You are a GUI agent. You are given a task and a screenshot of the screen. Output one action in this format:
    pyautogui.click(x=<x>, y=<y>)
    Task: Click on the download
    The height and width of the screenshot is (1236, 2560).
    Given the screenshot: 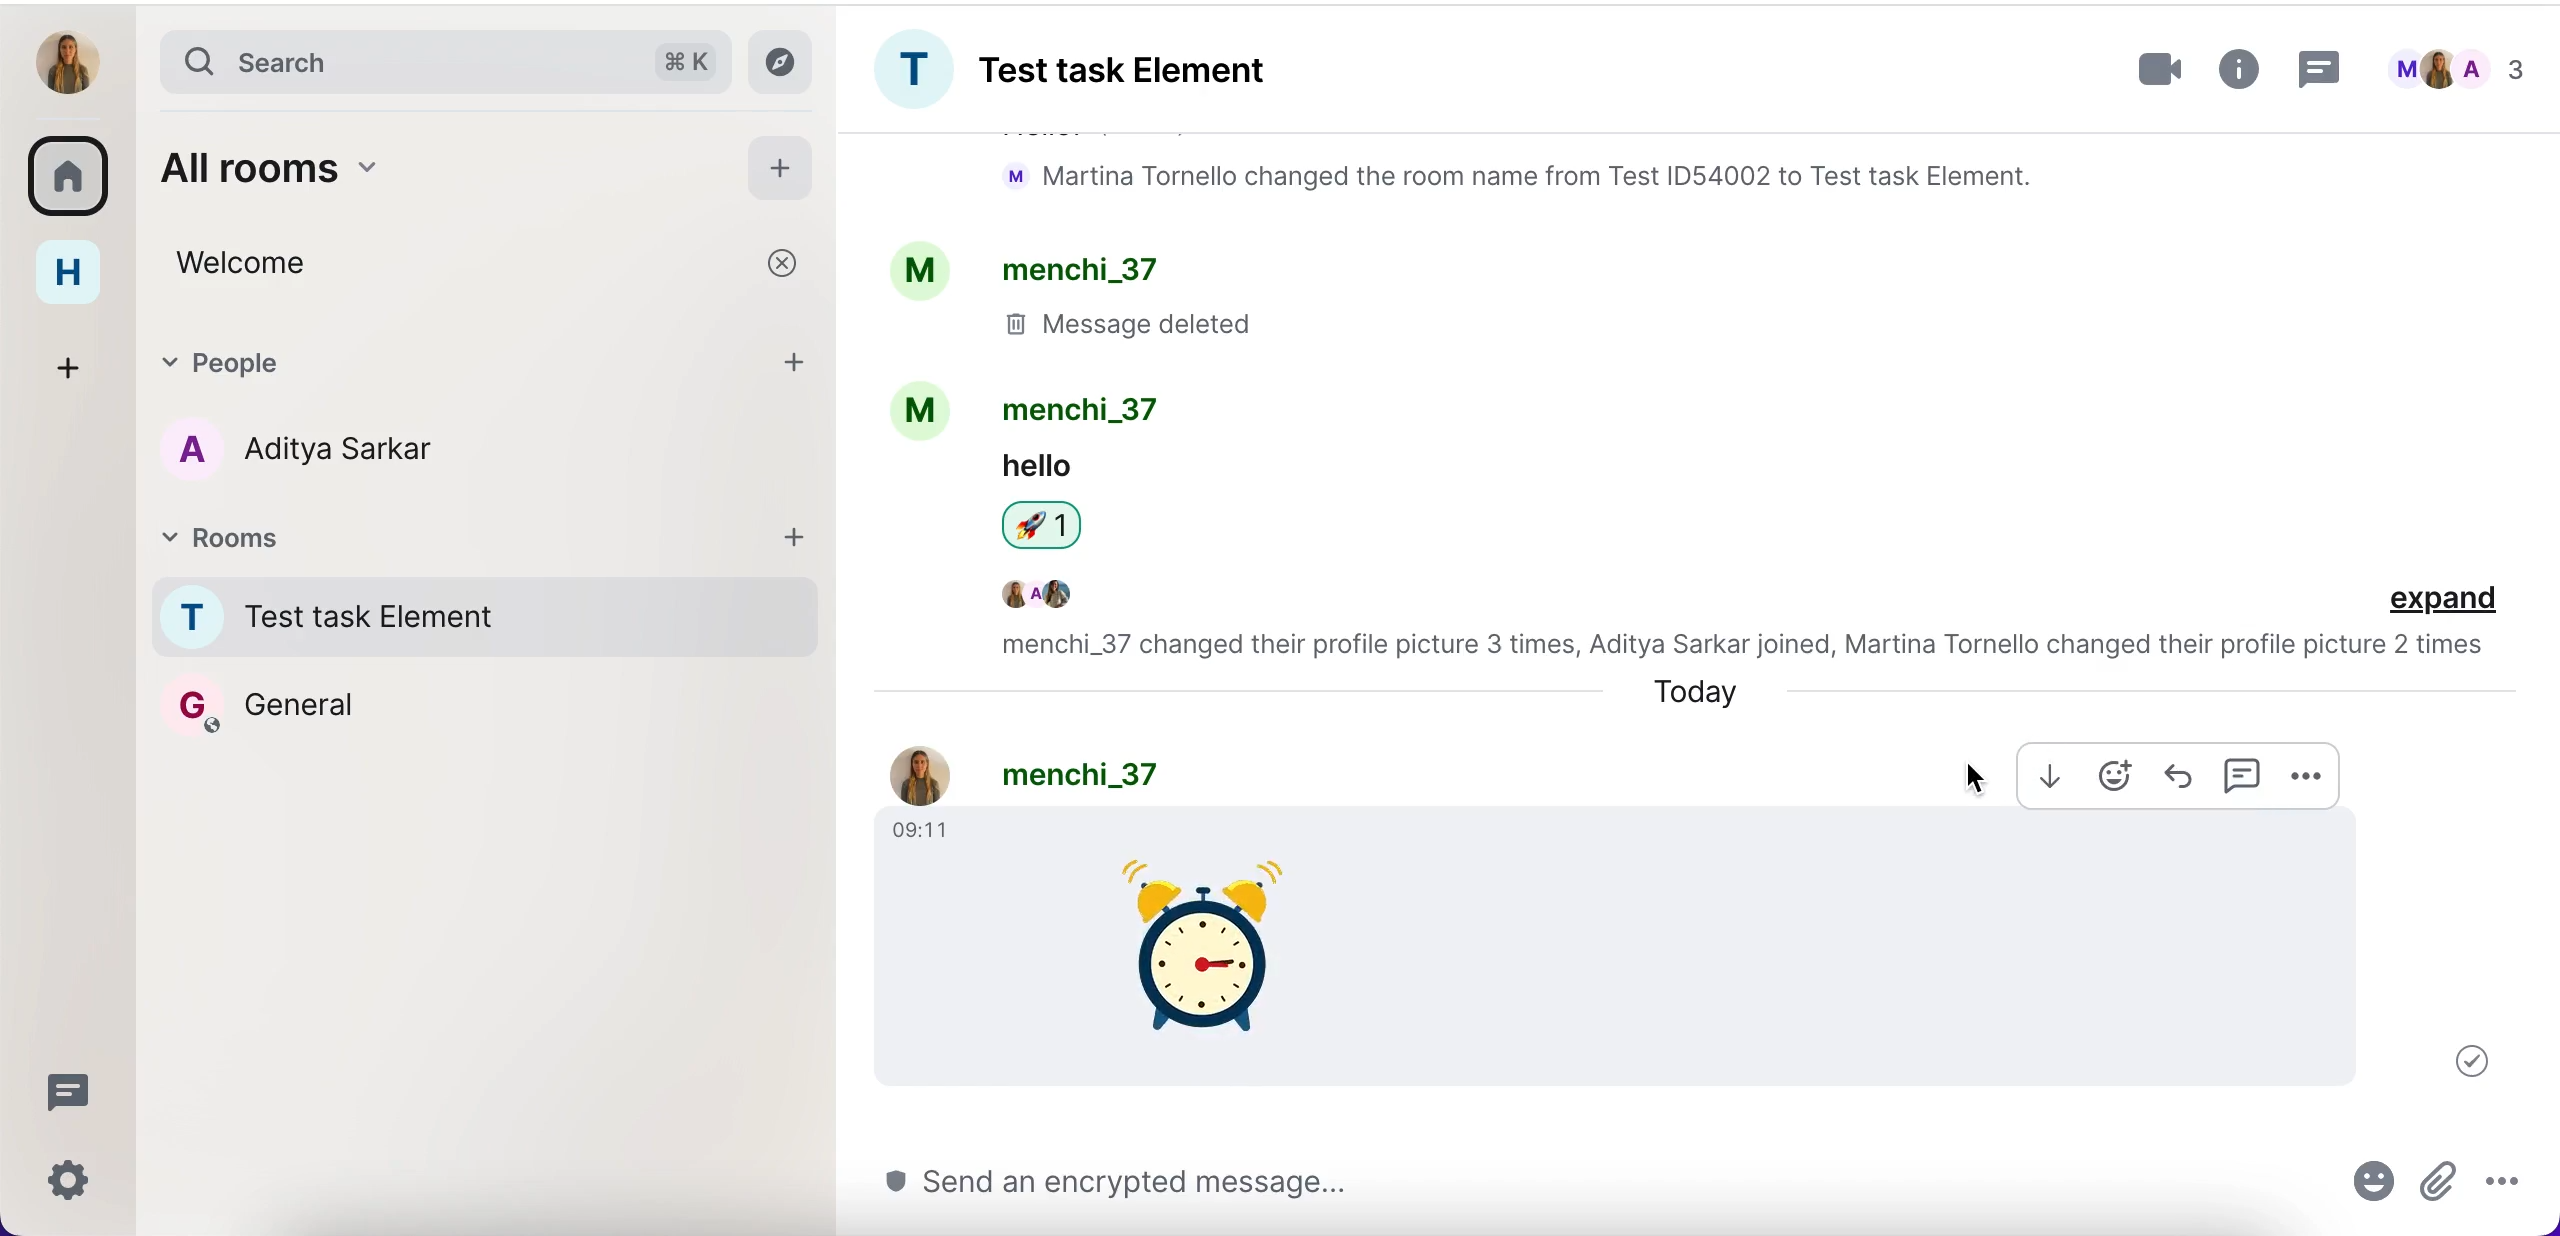 What is the action you would take?
    pyautogui.click(x=2050, y=776)
    